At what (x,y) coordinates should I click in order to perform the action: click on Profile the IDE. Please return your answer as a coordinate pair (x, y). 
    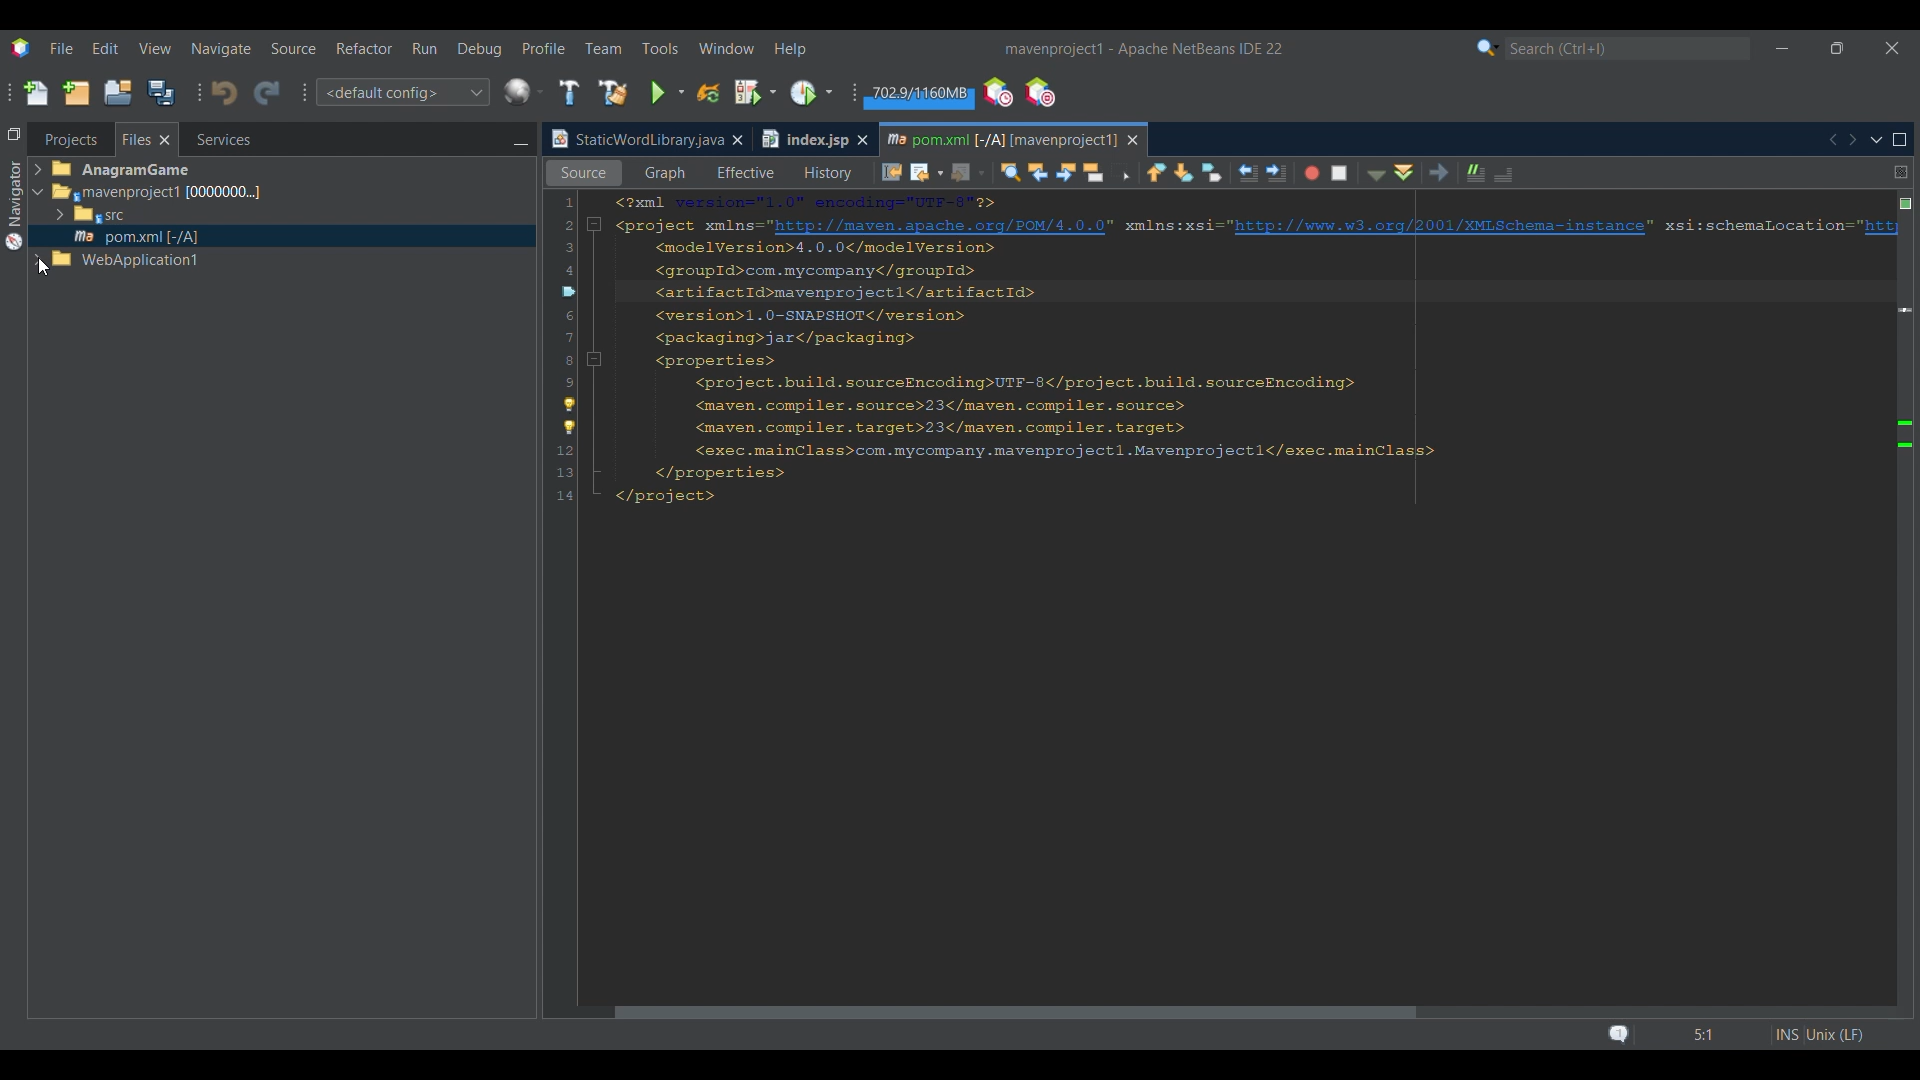
    Looking at the image, I should click on (999, 93).